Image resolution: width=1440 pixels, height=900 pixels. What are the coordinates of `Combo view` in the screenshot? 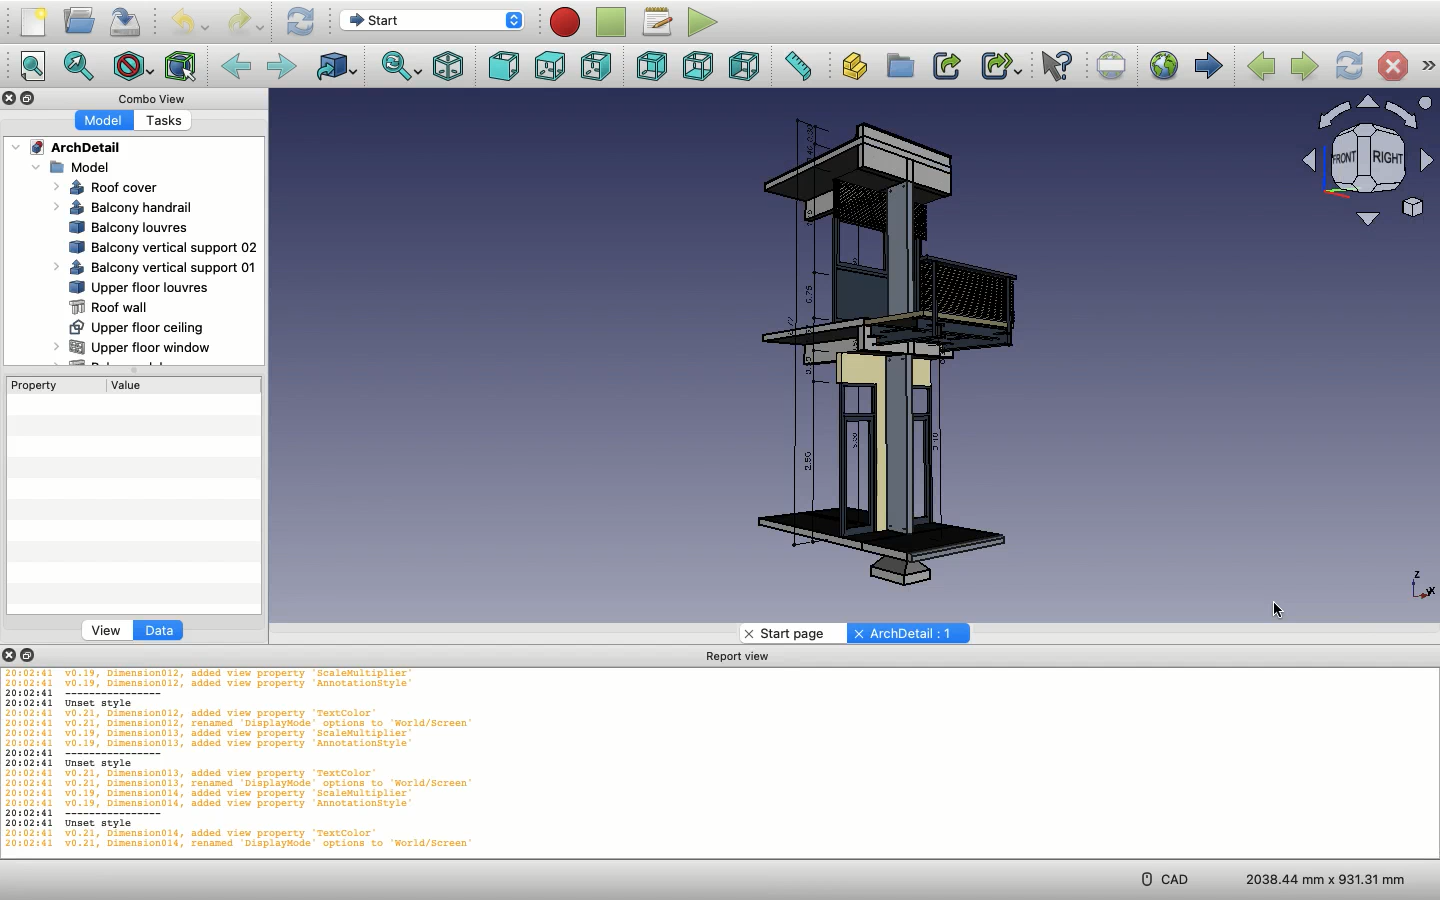 It's located at (152, 98).